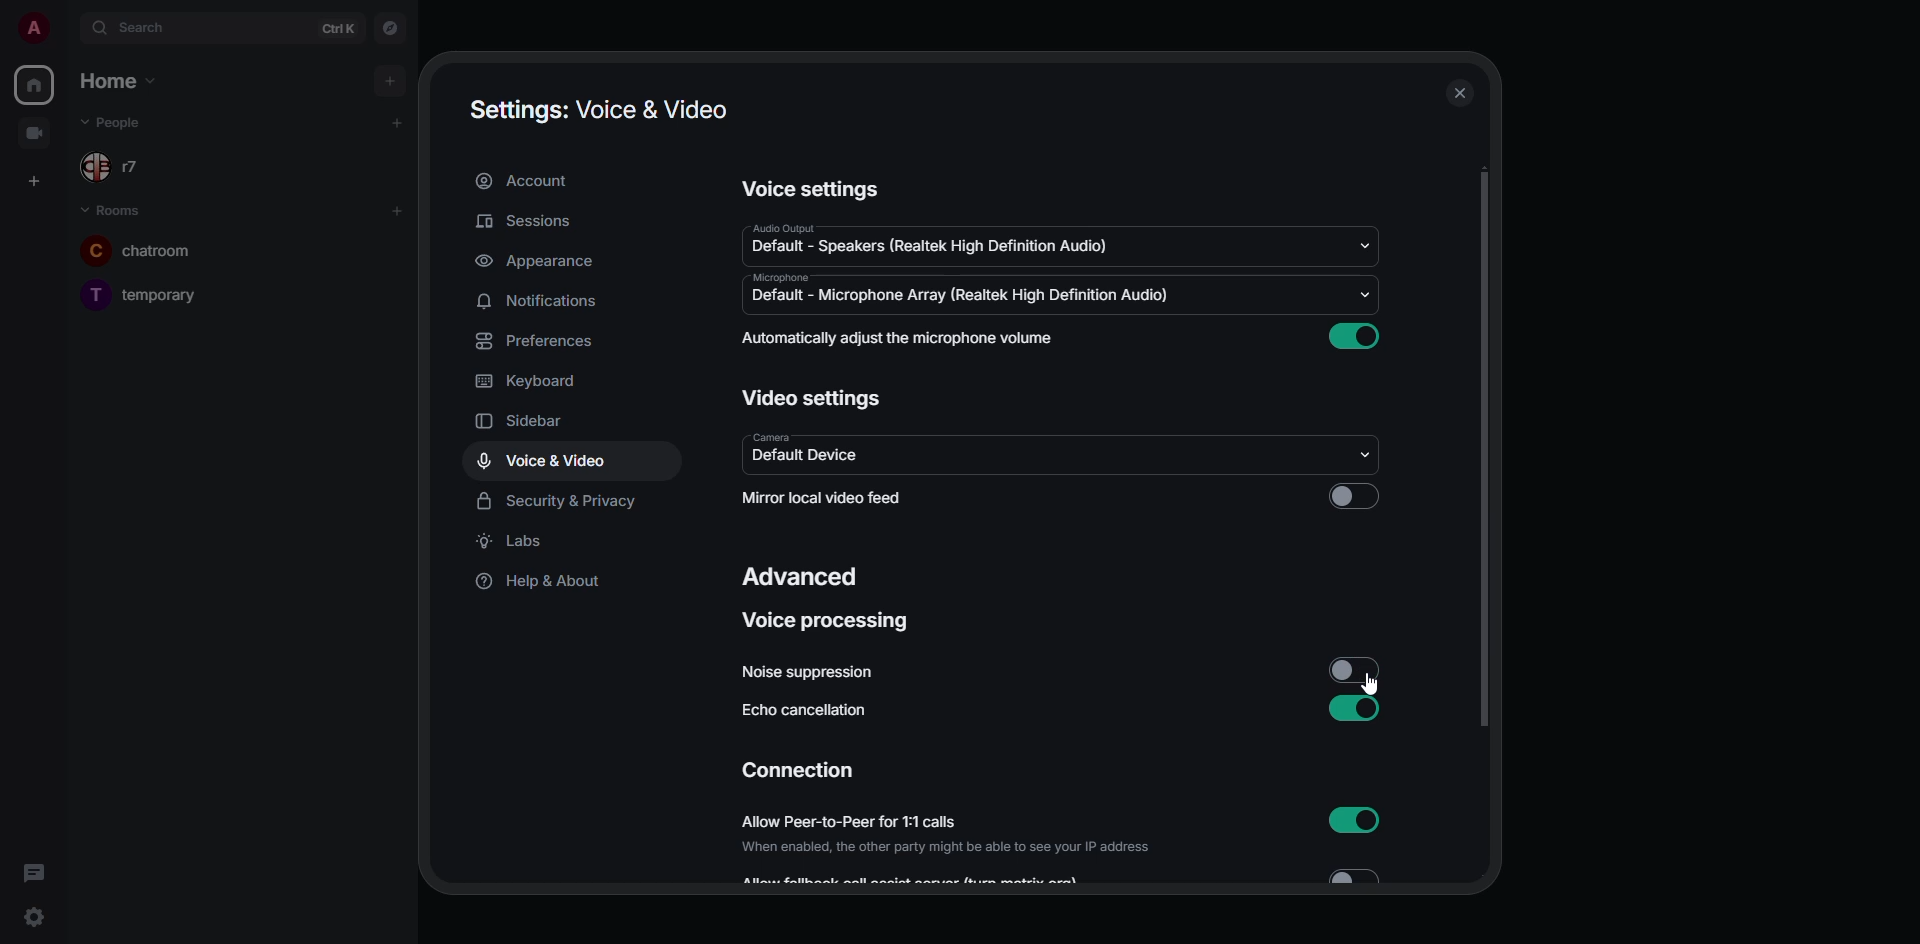  I want to click on navigator, so click(392, 26).